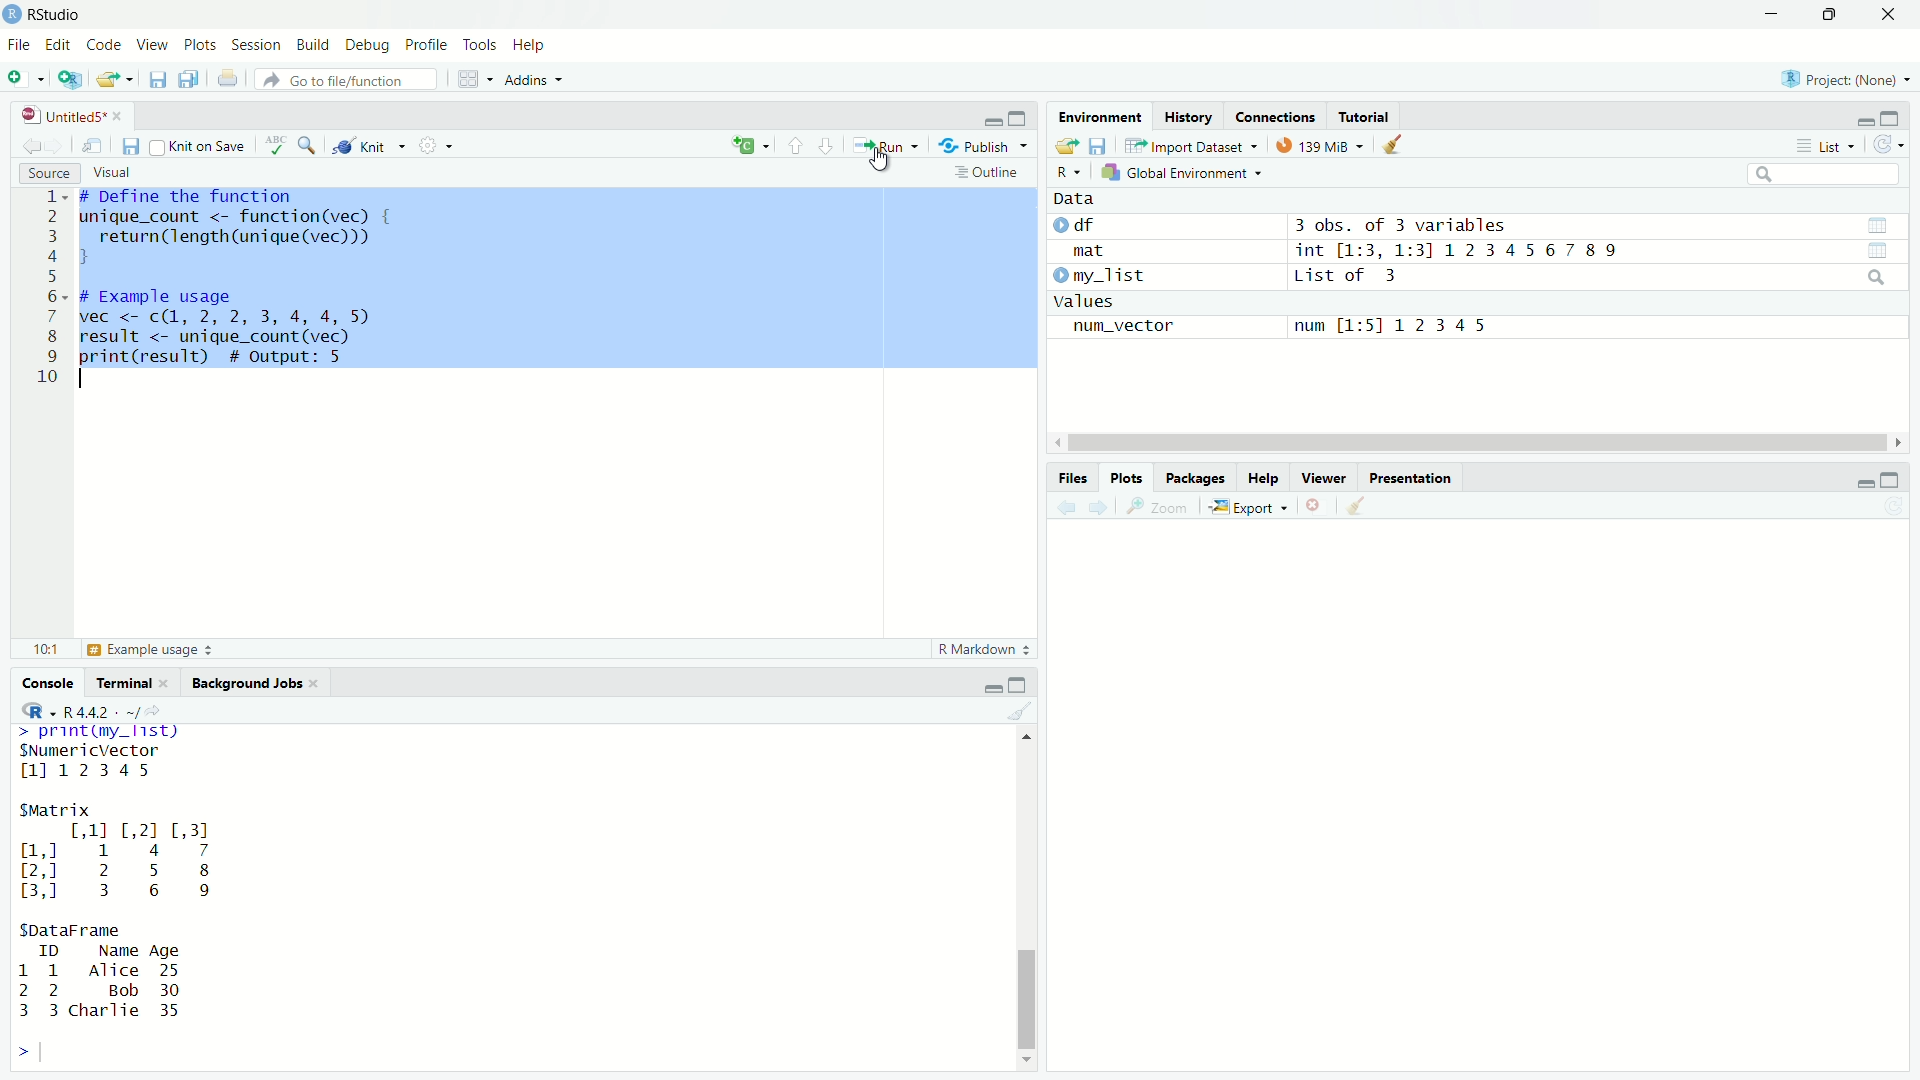 The height and width of the screenshot is (1080, 1920). I want to click on show in new window, so click(92, 146).